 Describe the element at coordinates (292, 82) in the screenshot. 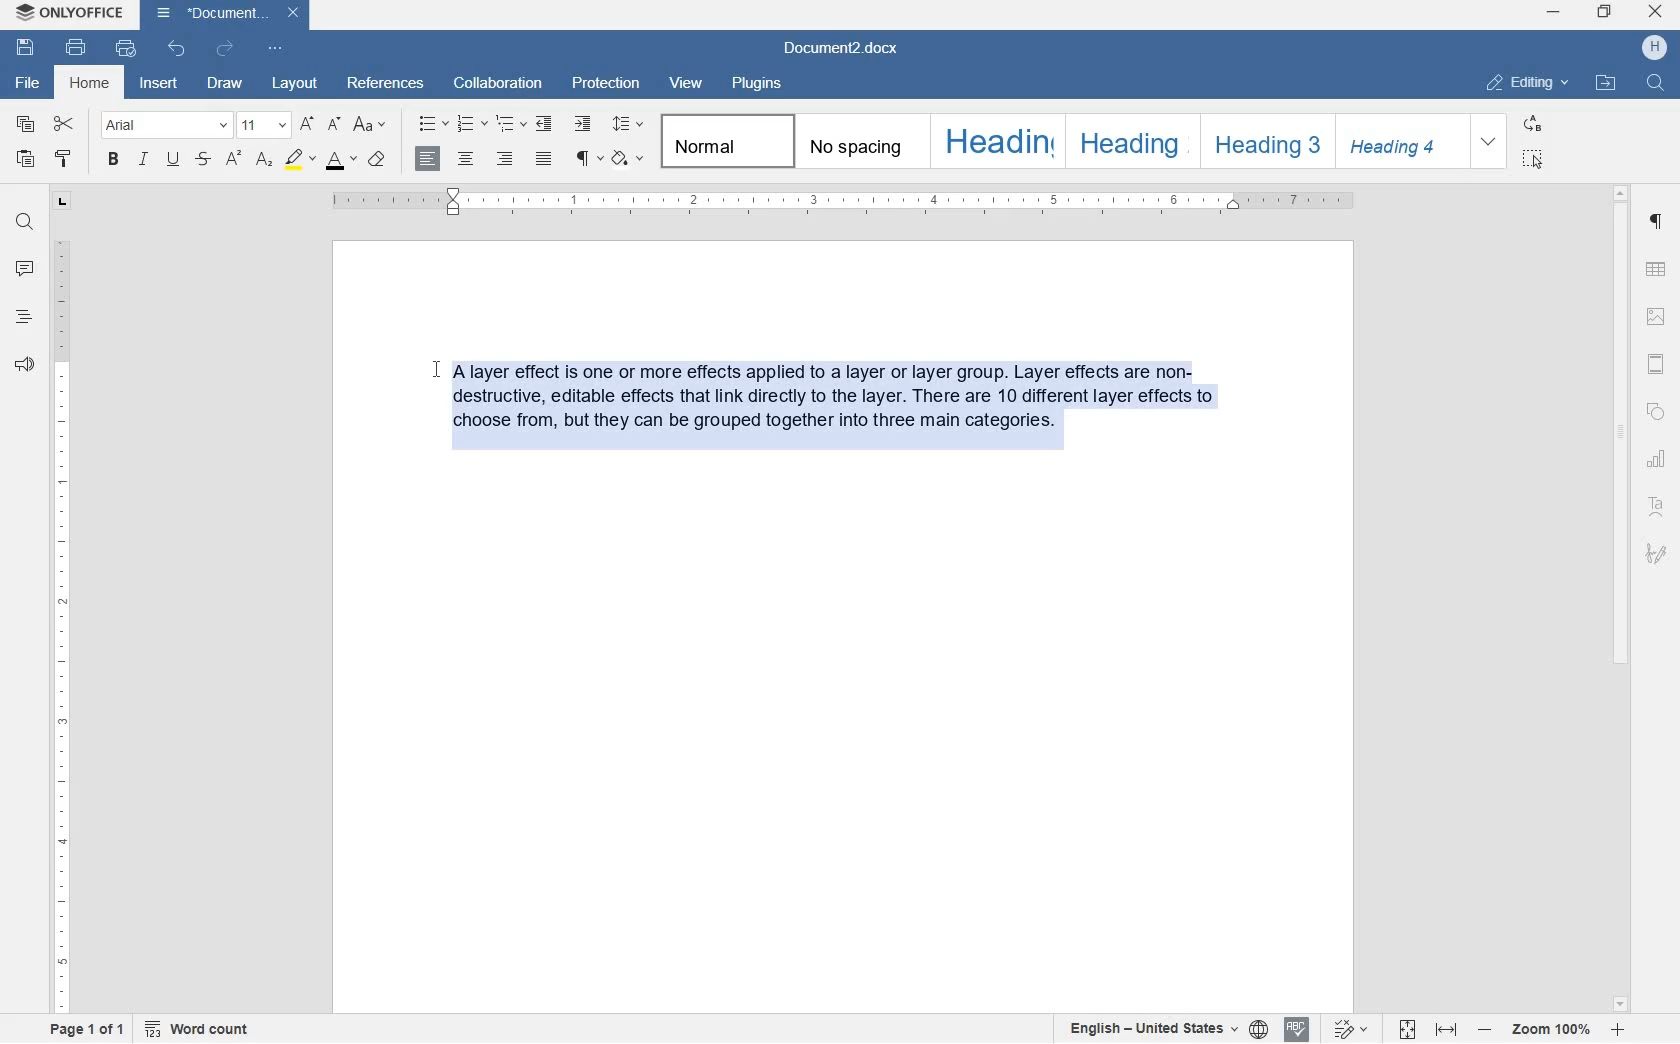

I see `layout` at that location.